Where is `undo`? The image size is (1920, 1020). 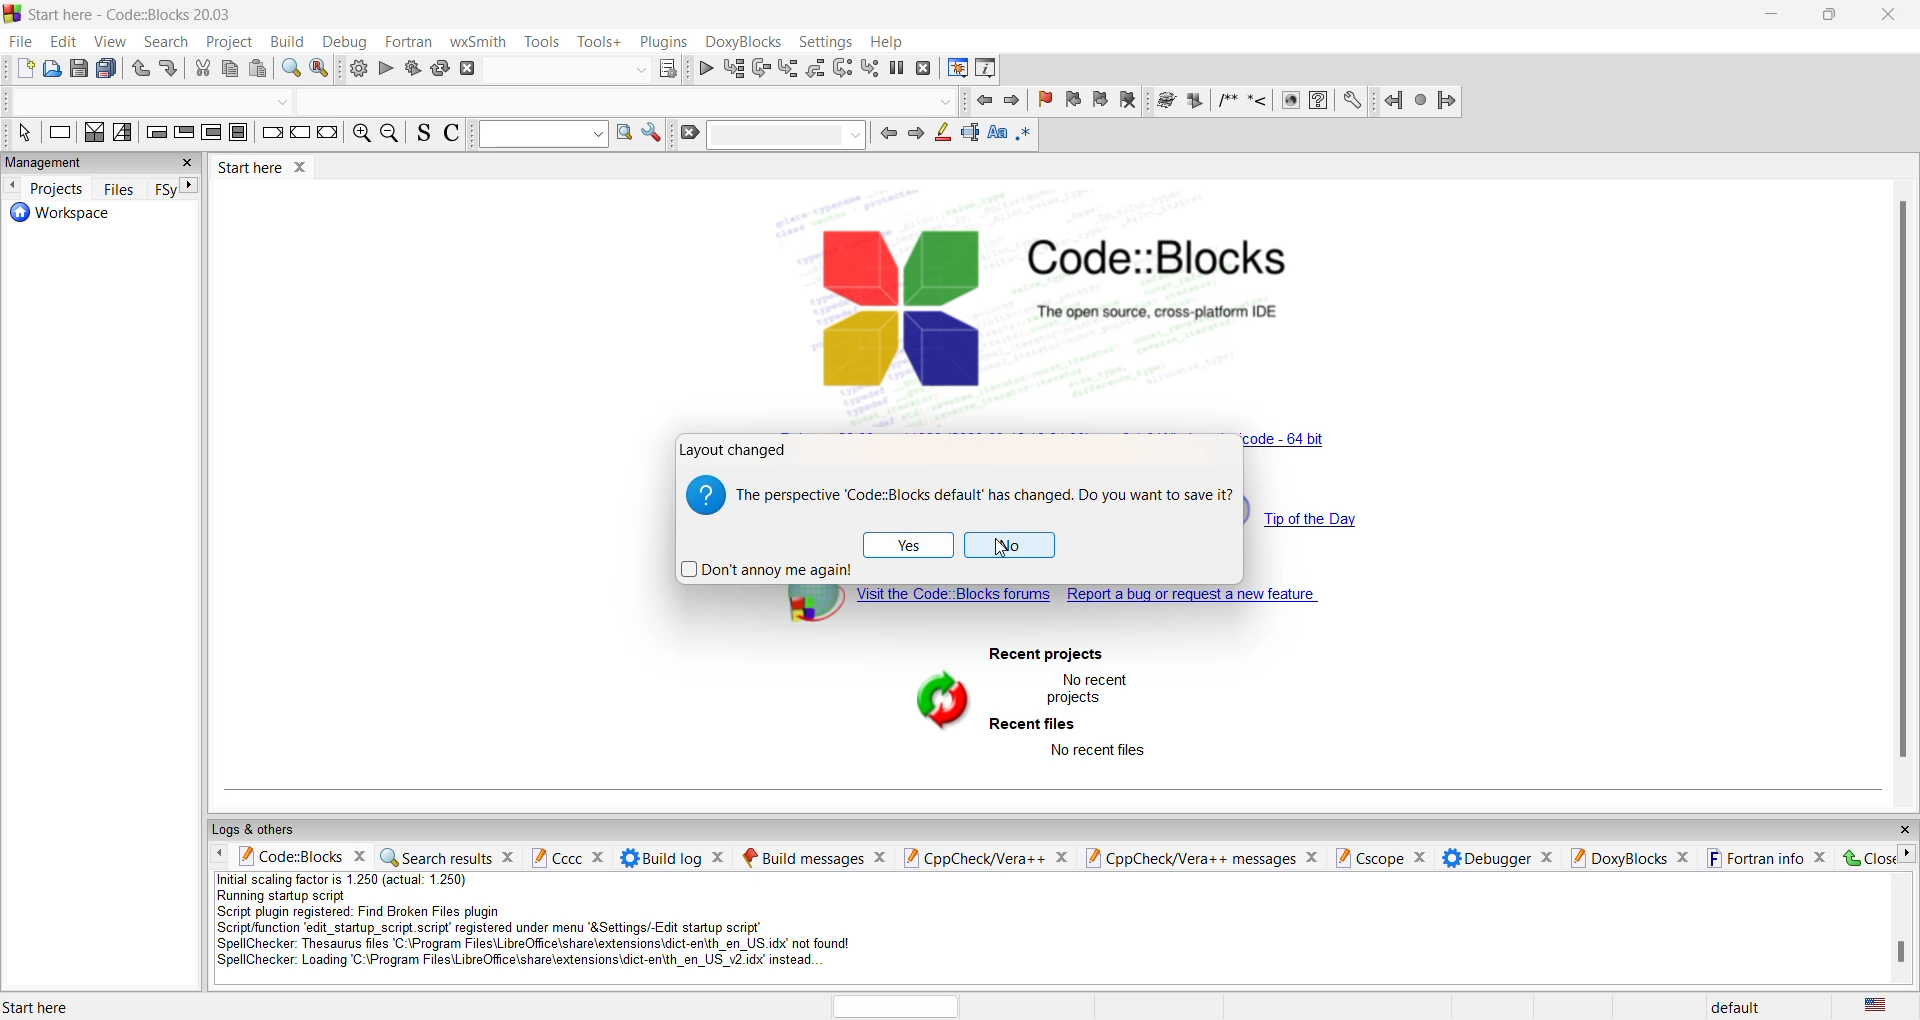
undo is located at coordinates (137, 69).